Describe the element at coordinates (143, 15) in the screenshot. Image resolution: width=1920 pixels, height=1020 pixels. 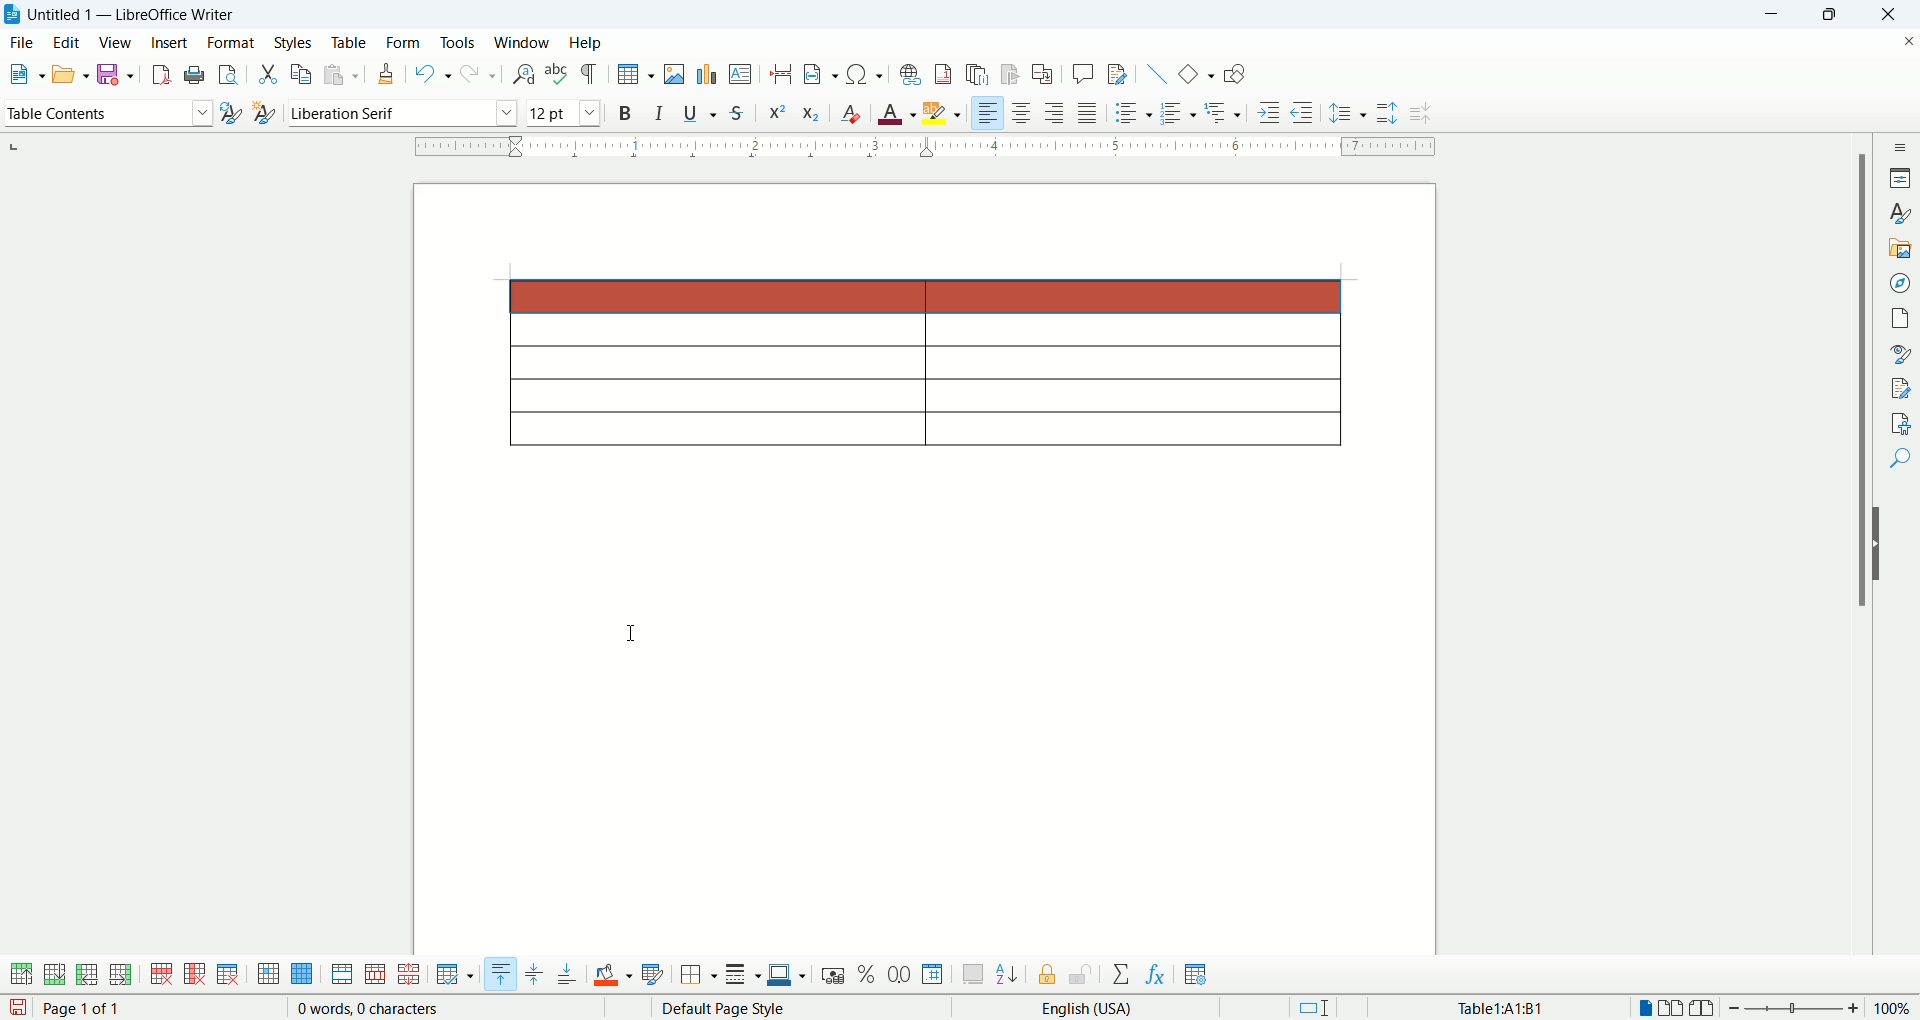
I see `document name` at that location.